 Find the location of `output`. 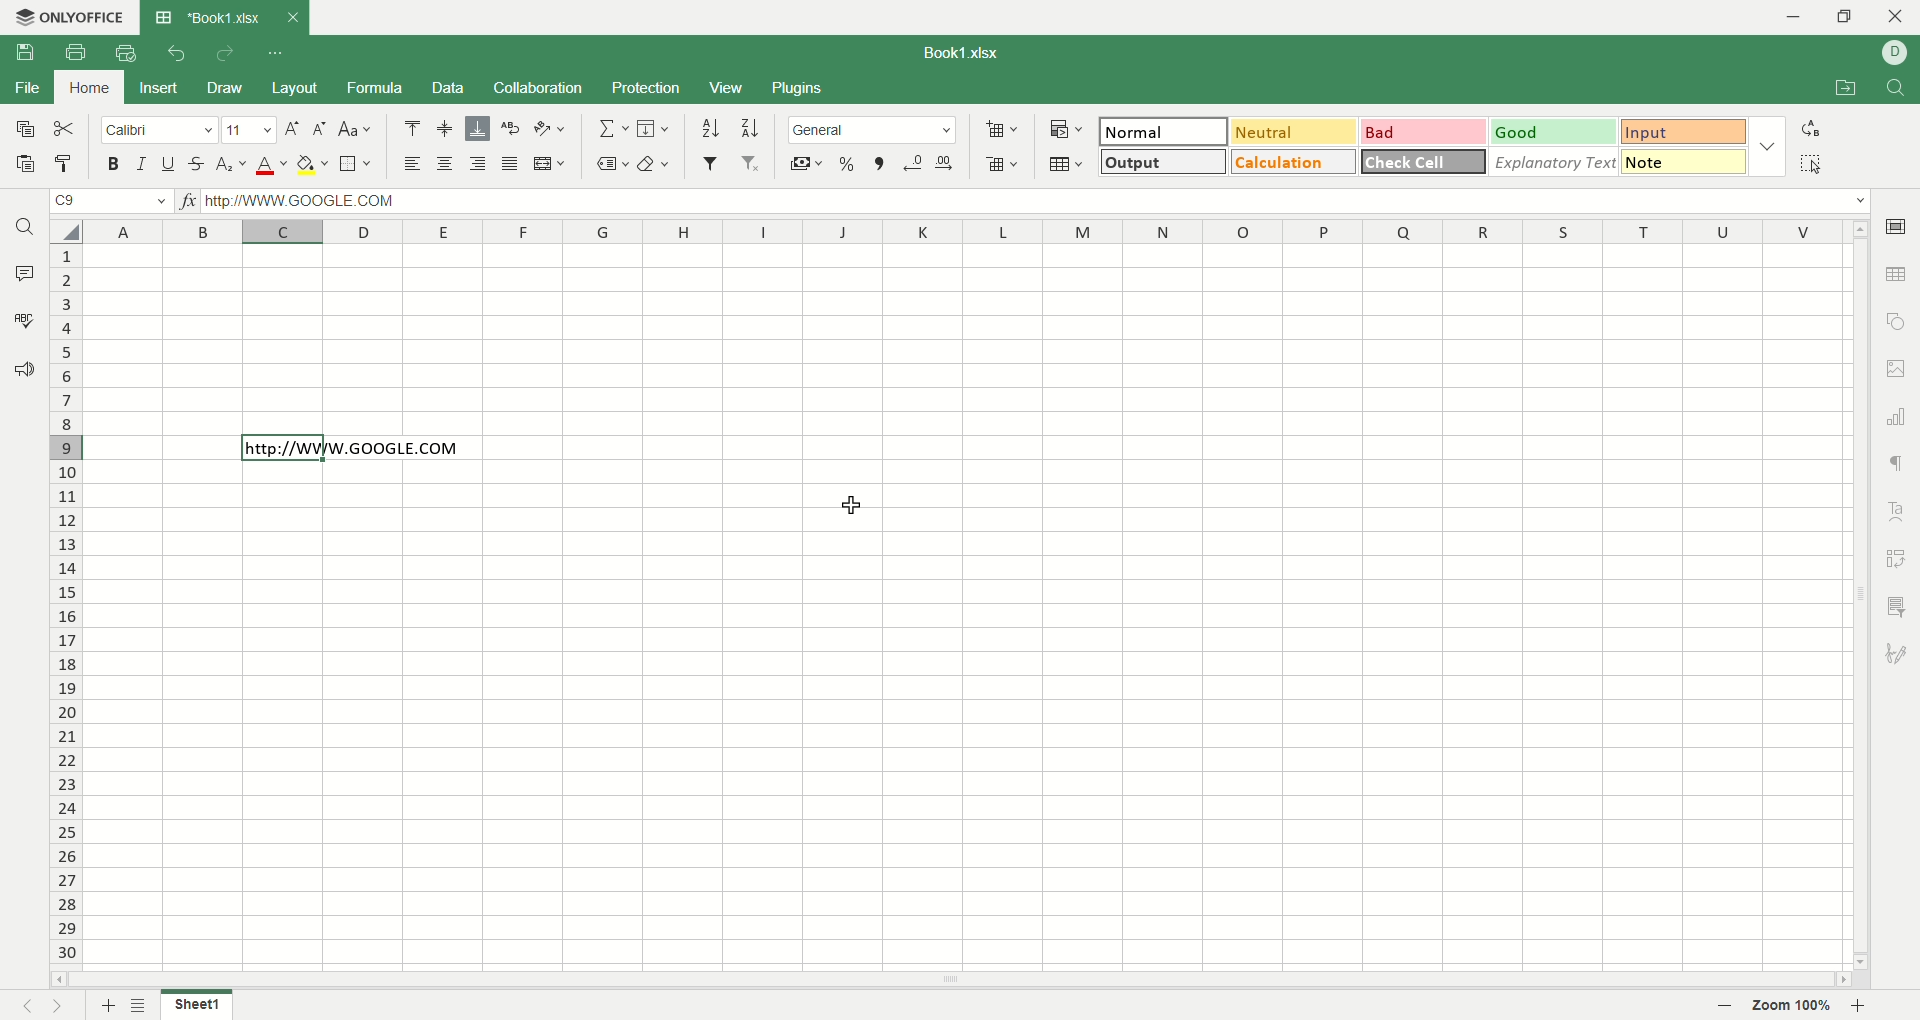

output is located at coordinates (1161, 162).